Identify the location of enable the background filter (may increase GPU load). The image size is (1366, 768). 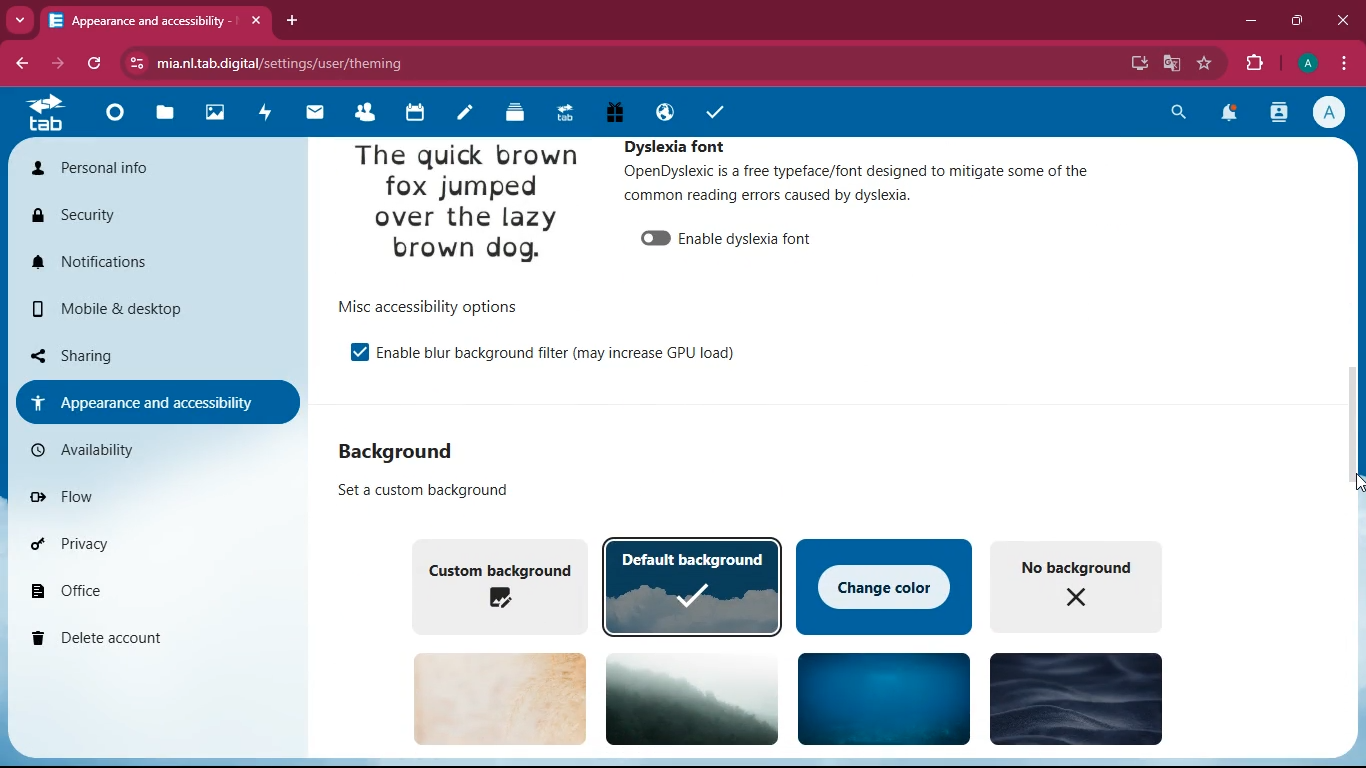
(566, 354).